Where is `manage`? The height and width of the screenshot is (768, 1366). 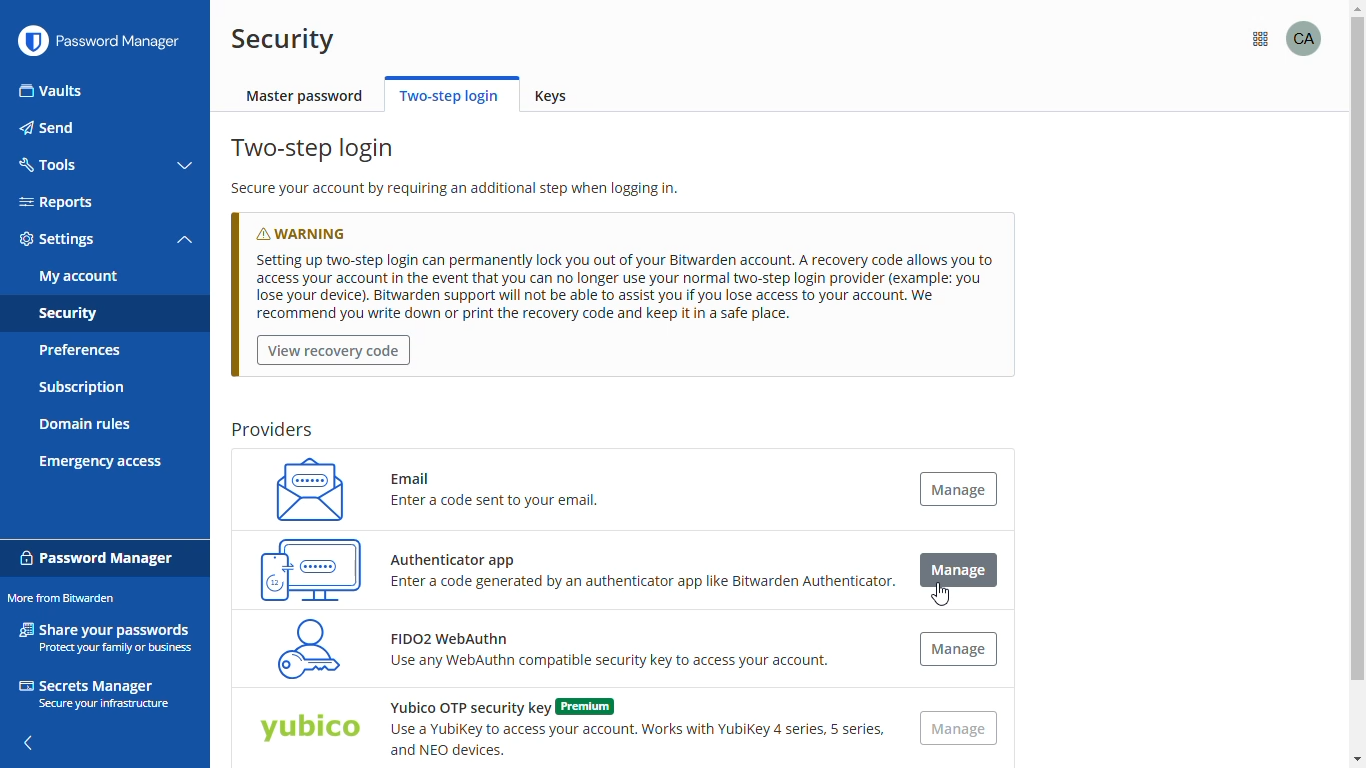
manage is located at coordinates (957, 488).